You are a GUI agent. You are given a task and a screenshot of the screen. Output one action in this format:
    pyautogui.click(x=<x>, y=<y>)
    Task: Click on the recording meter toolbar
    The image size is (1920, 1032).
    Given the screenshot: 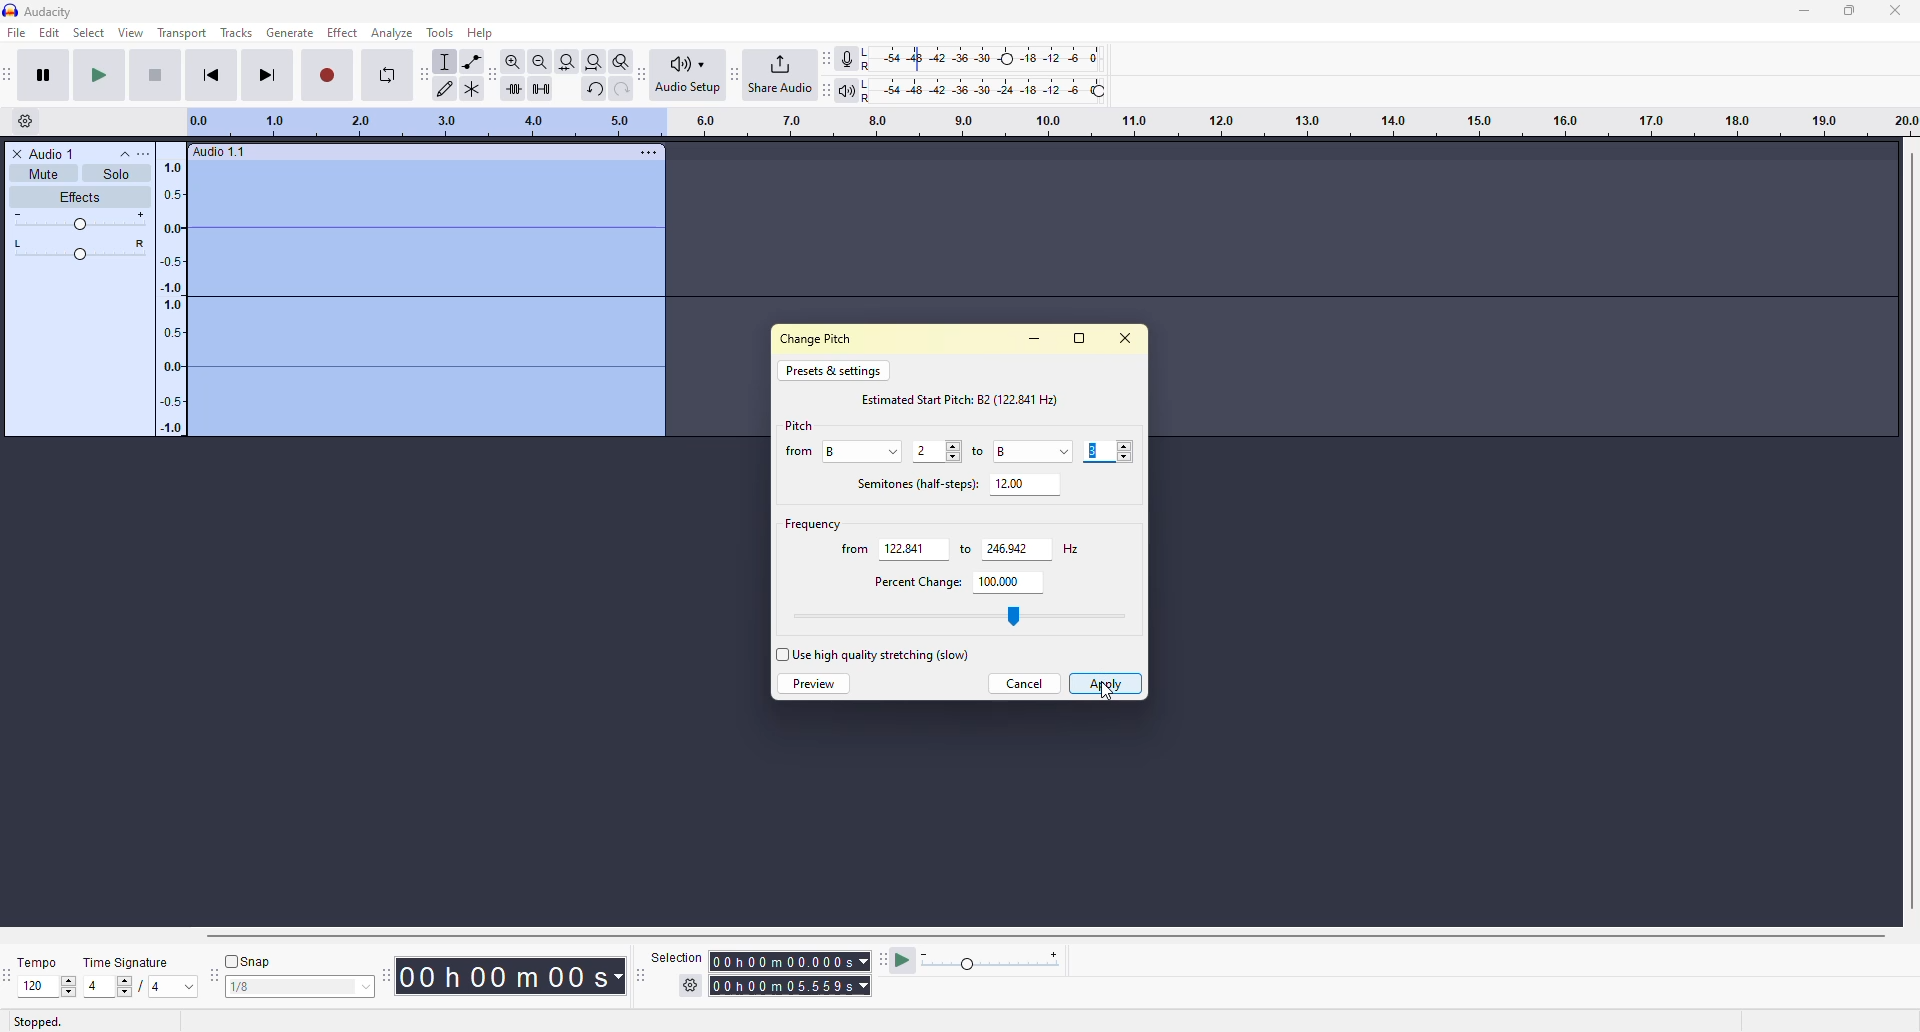 What is the action you would take?
    pyautogui.click(x=826, y=59)
    